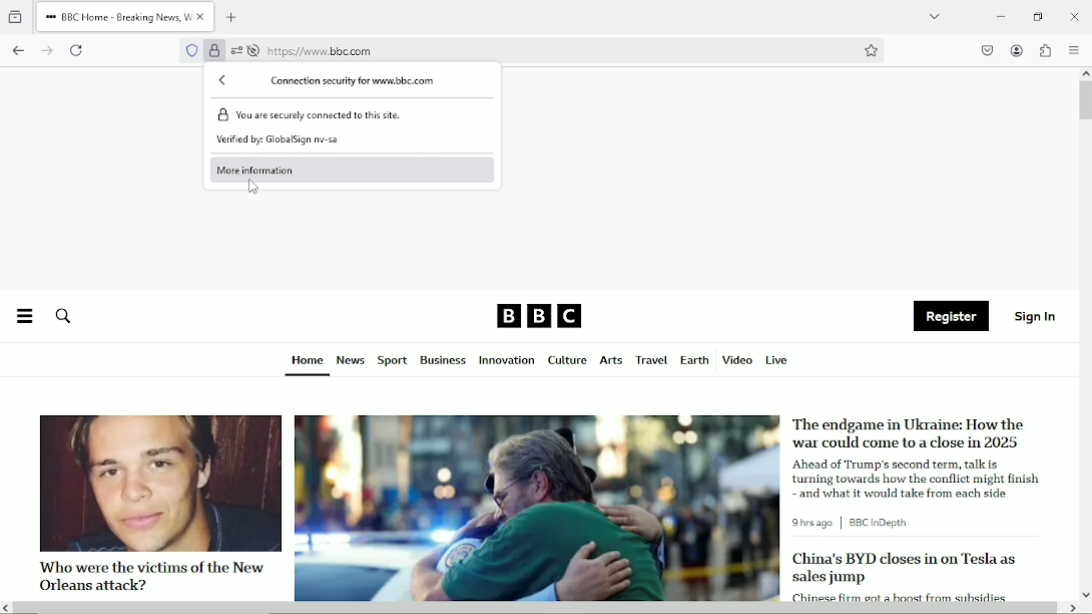 The width and height of the screenshot is (1092, 614). Describe the element at coordinates (854, 523) in the screenshot. I see `9 hrs ago | BBC in Depth` at that location.